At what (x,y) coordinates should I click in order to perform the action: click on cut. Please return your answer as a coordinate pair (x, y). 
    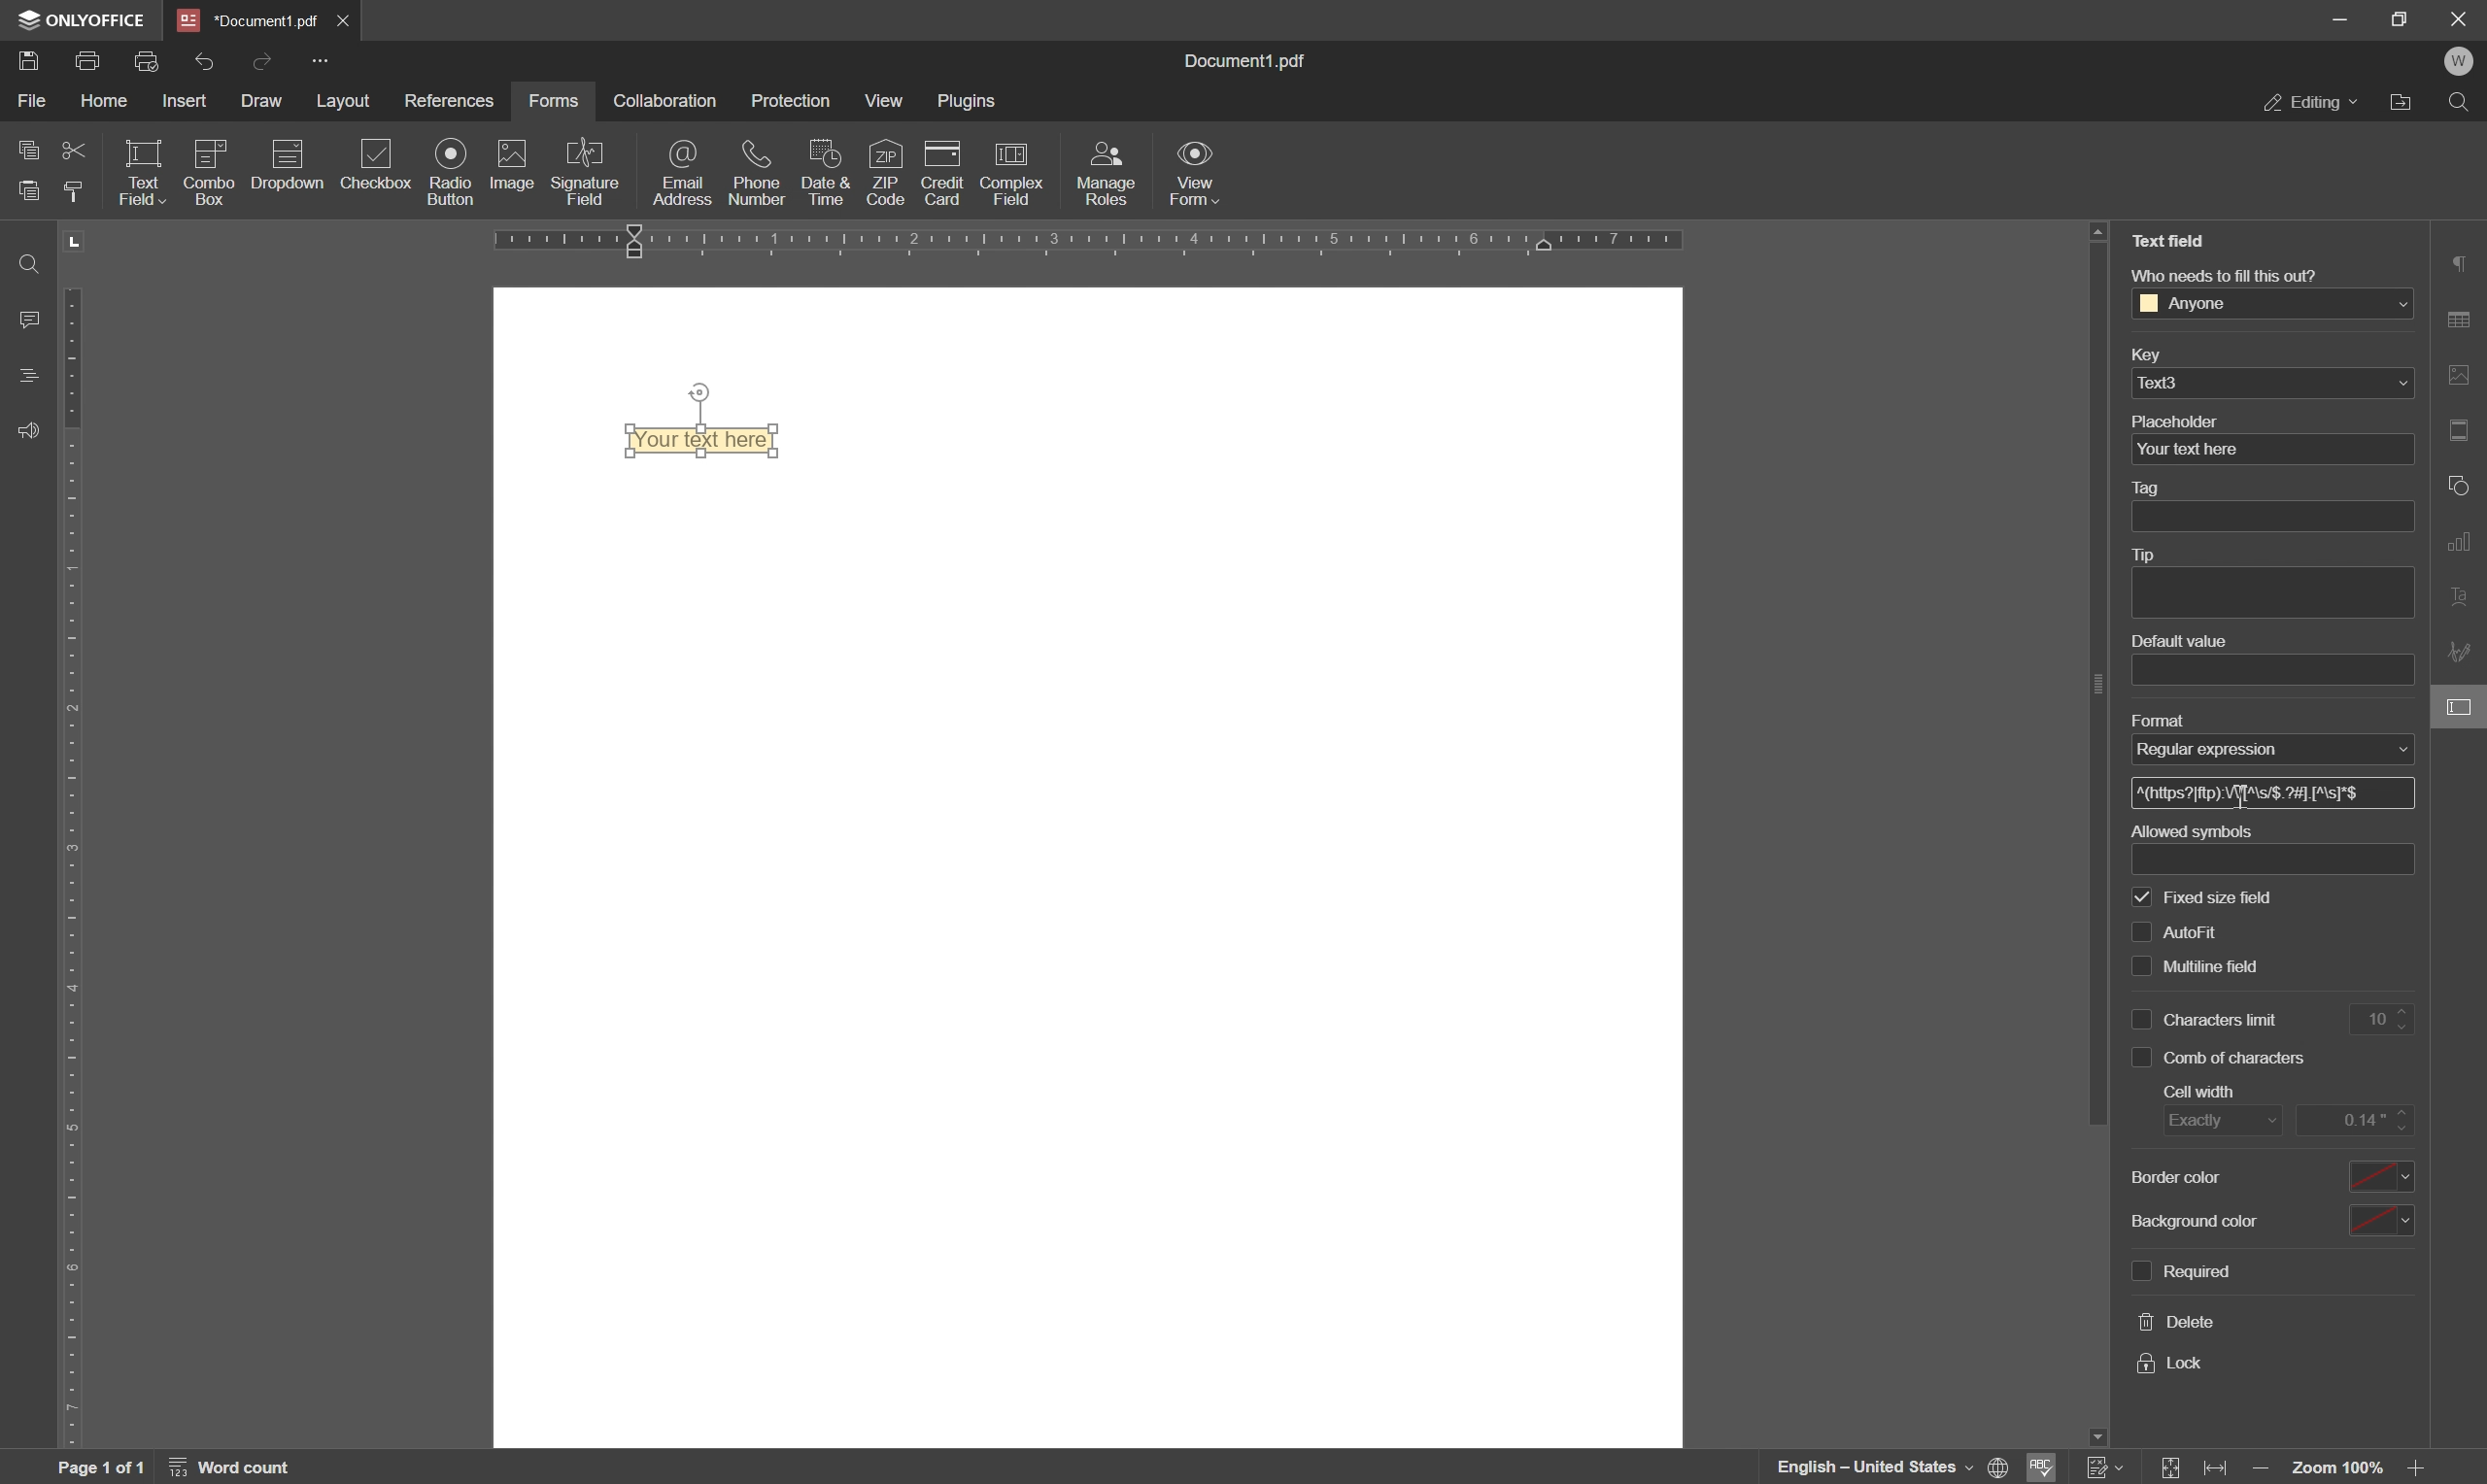
    Looking at the image, I should click on (73, 148).